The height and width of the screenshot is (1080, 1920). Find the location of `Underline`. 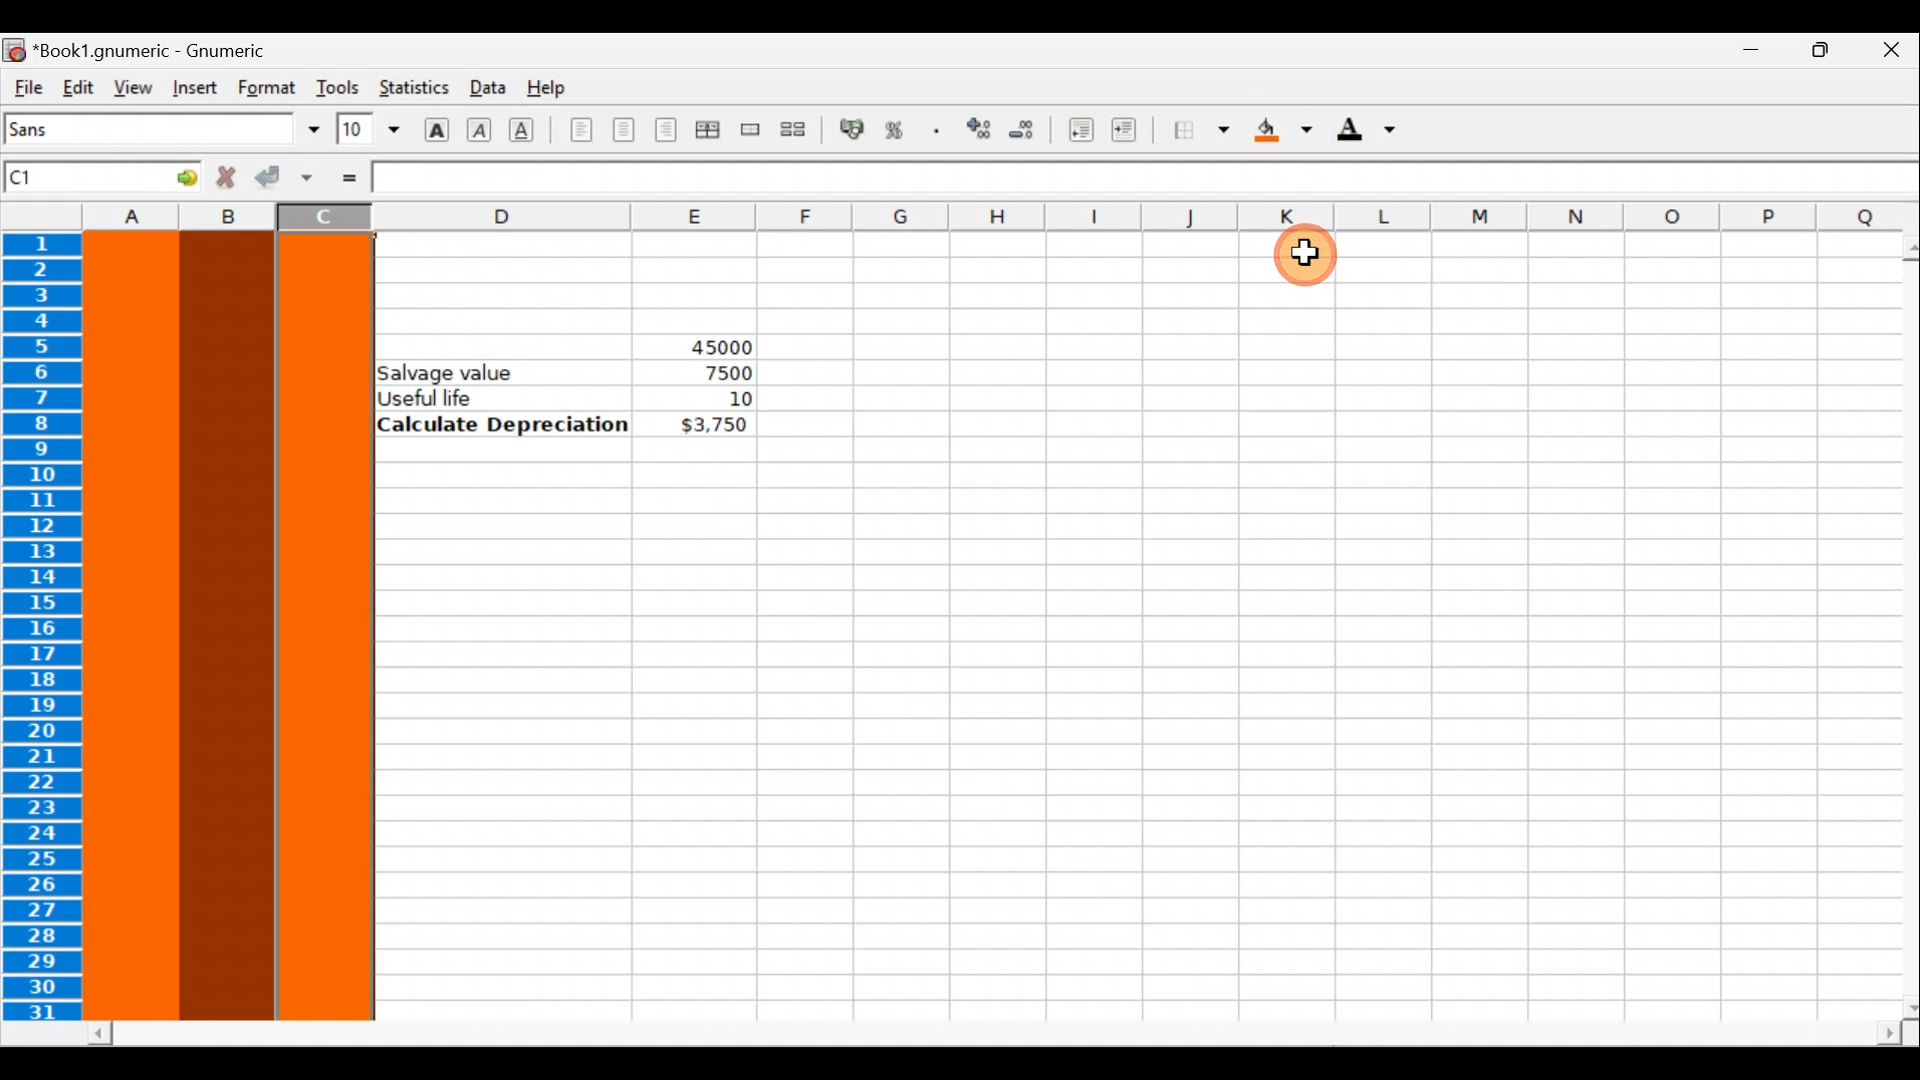

Underline is located at coordinates (530, 130).